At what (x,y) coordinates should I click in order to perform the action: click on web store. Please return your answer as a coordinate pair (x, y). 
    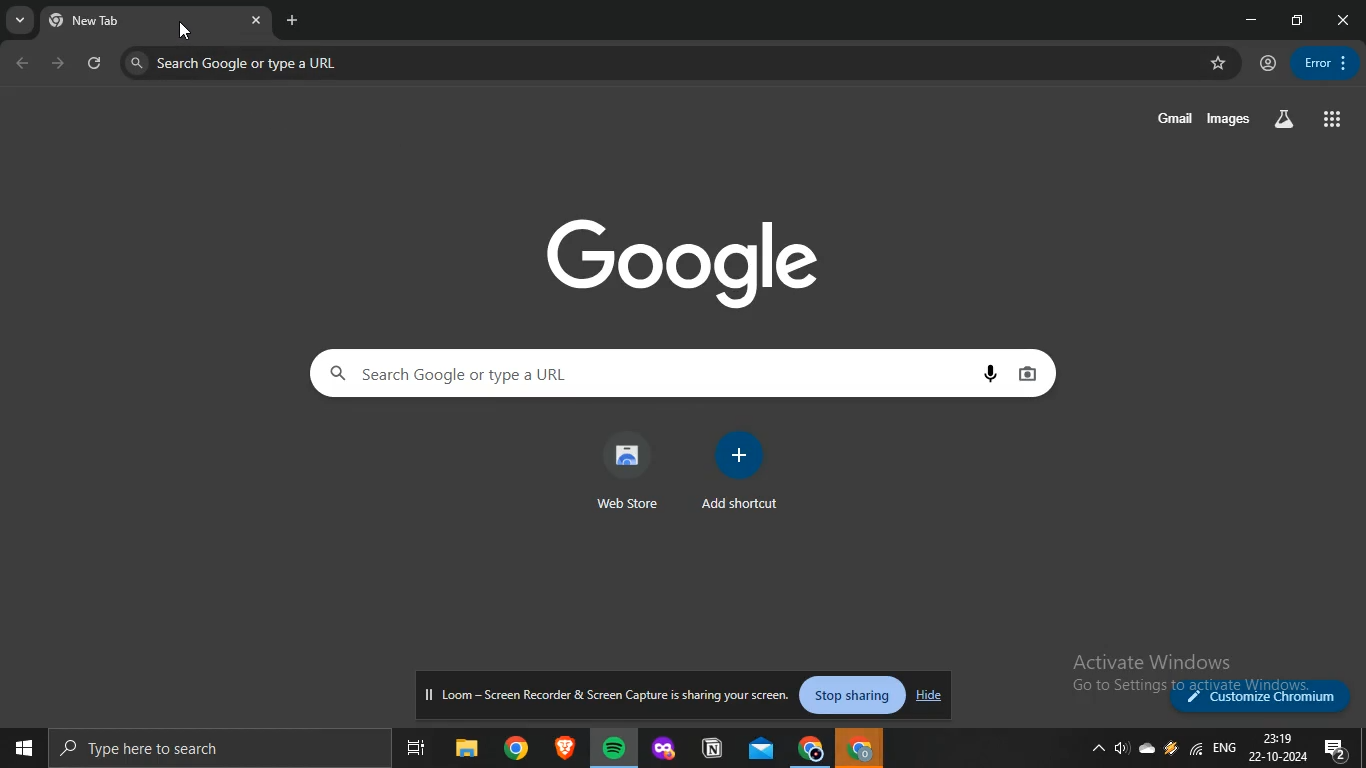
    Looking at the image, I should click on (627, 471).